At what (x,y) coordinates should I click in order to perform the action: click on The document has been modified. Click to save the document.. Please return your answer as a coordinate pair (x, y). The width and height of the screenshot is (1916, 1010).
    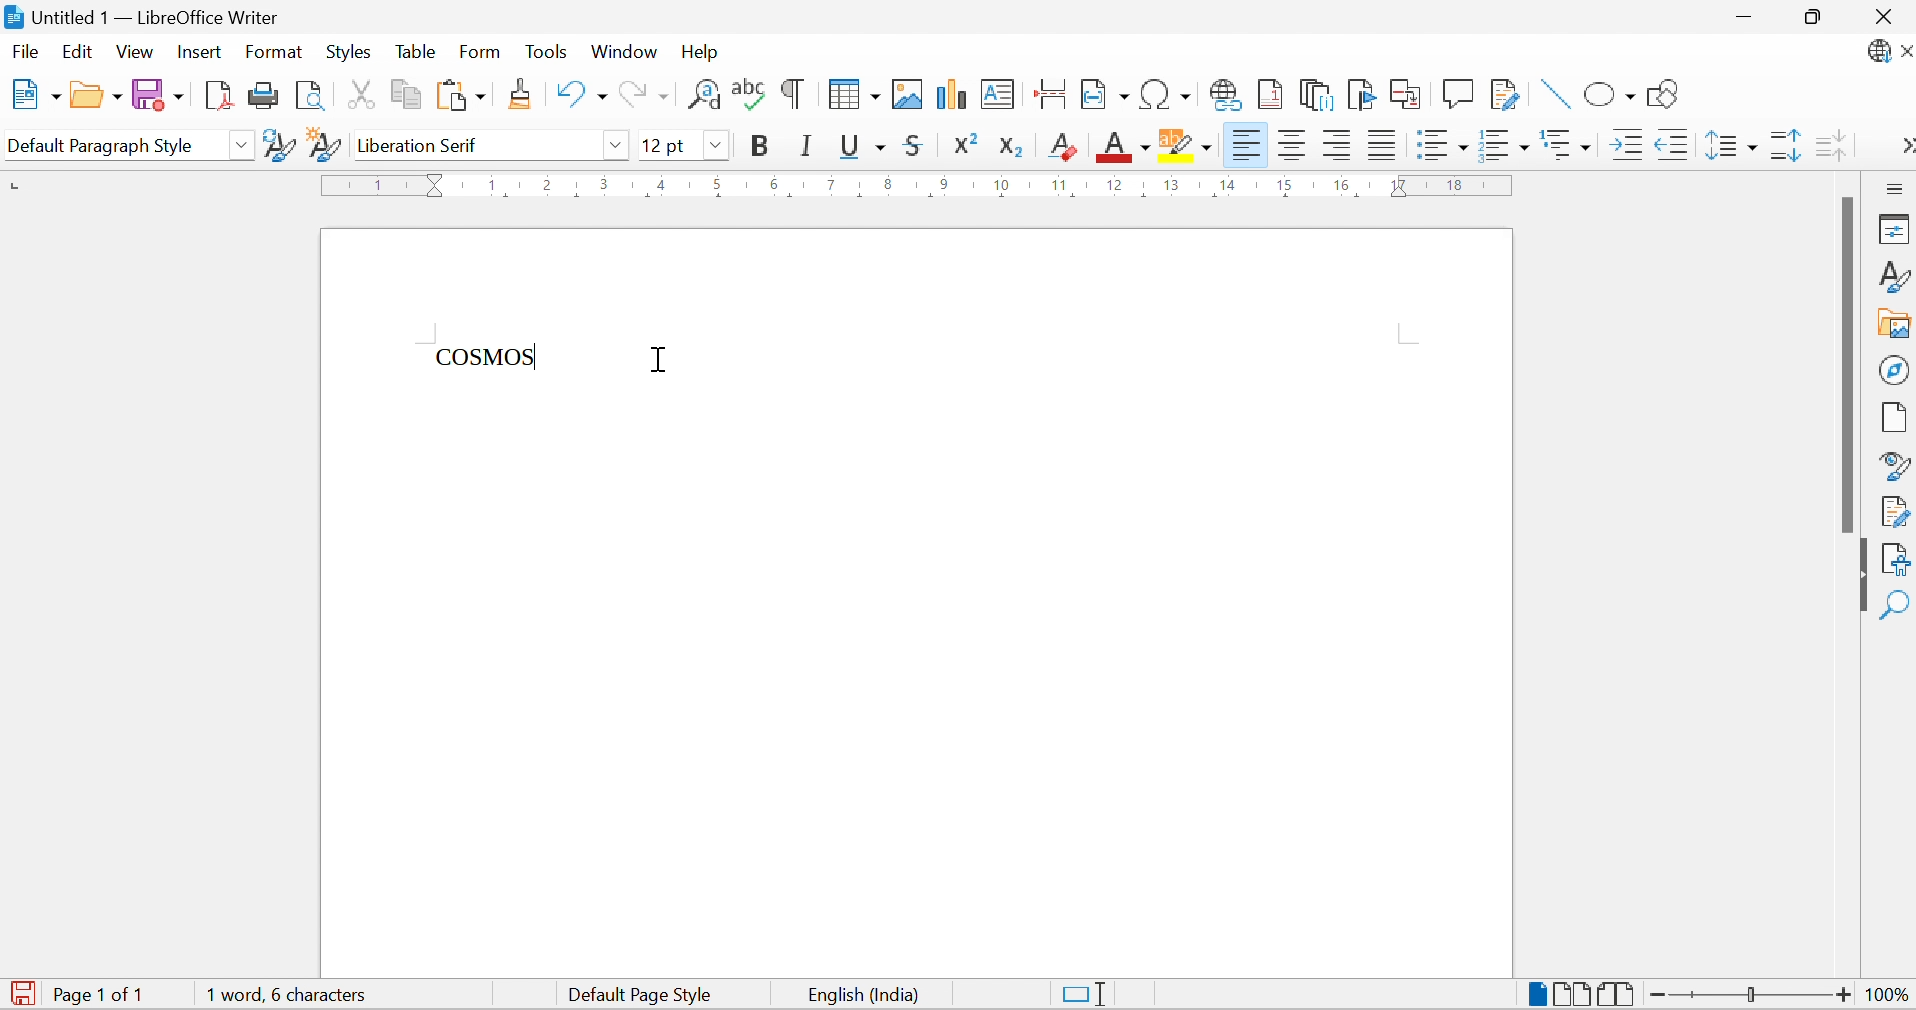
    Looking at the image, I should click on (22, 993).